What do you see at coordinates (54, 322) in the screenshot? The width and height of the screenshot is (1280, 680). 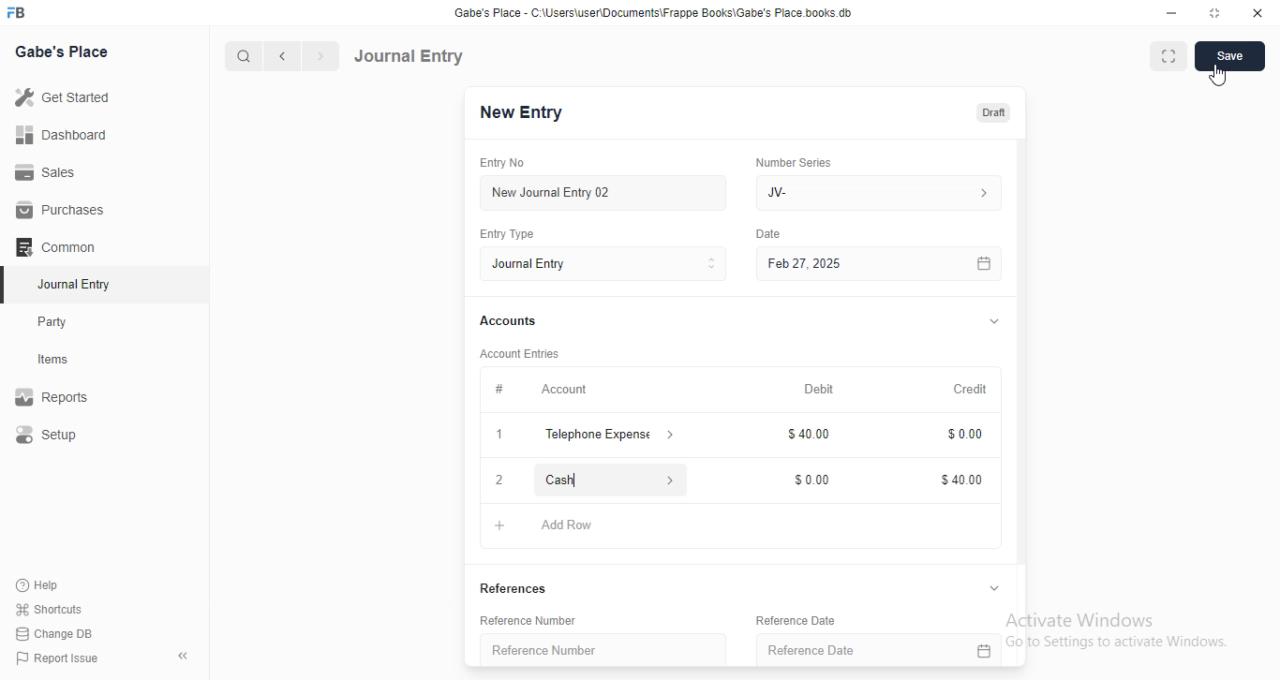 I see `Party` at bounding box center [54, 322].